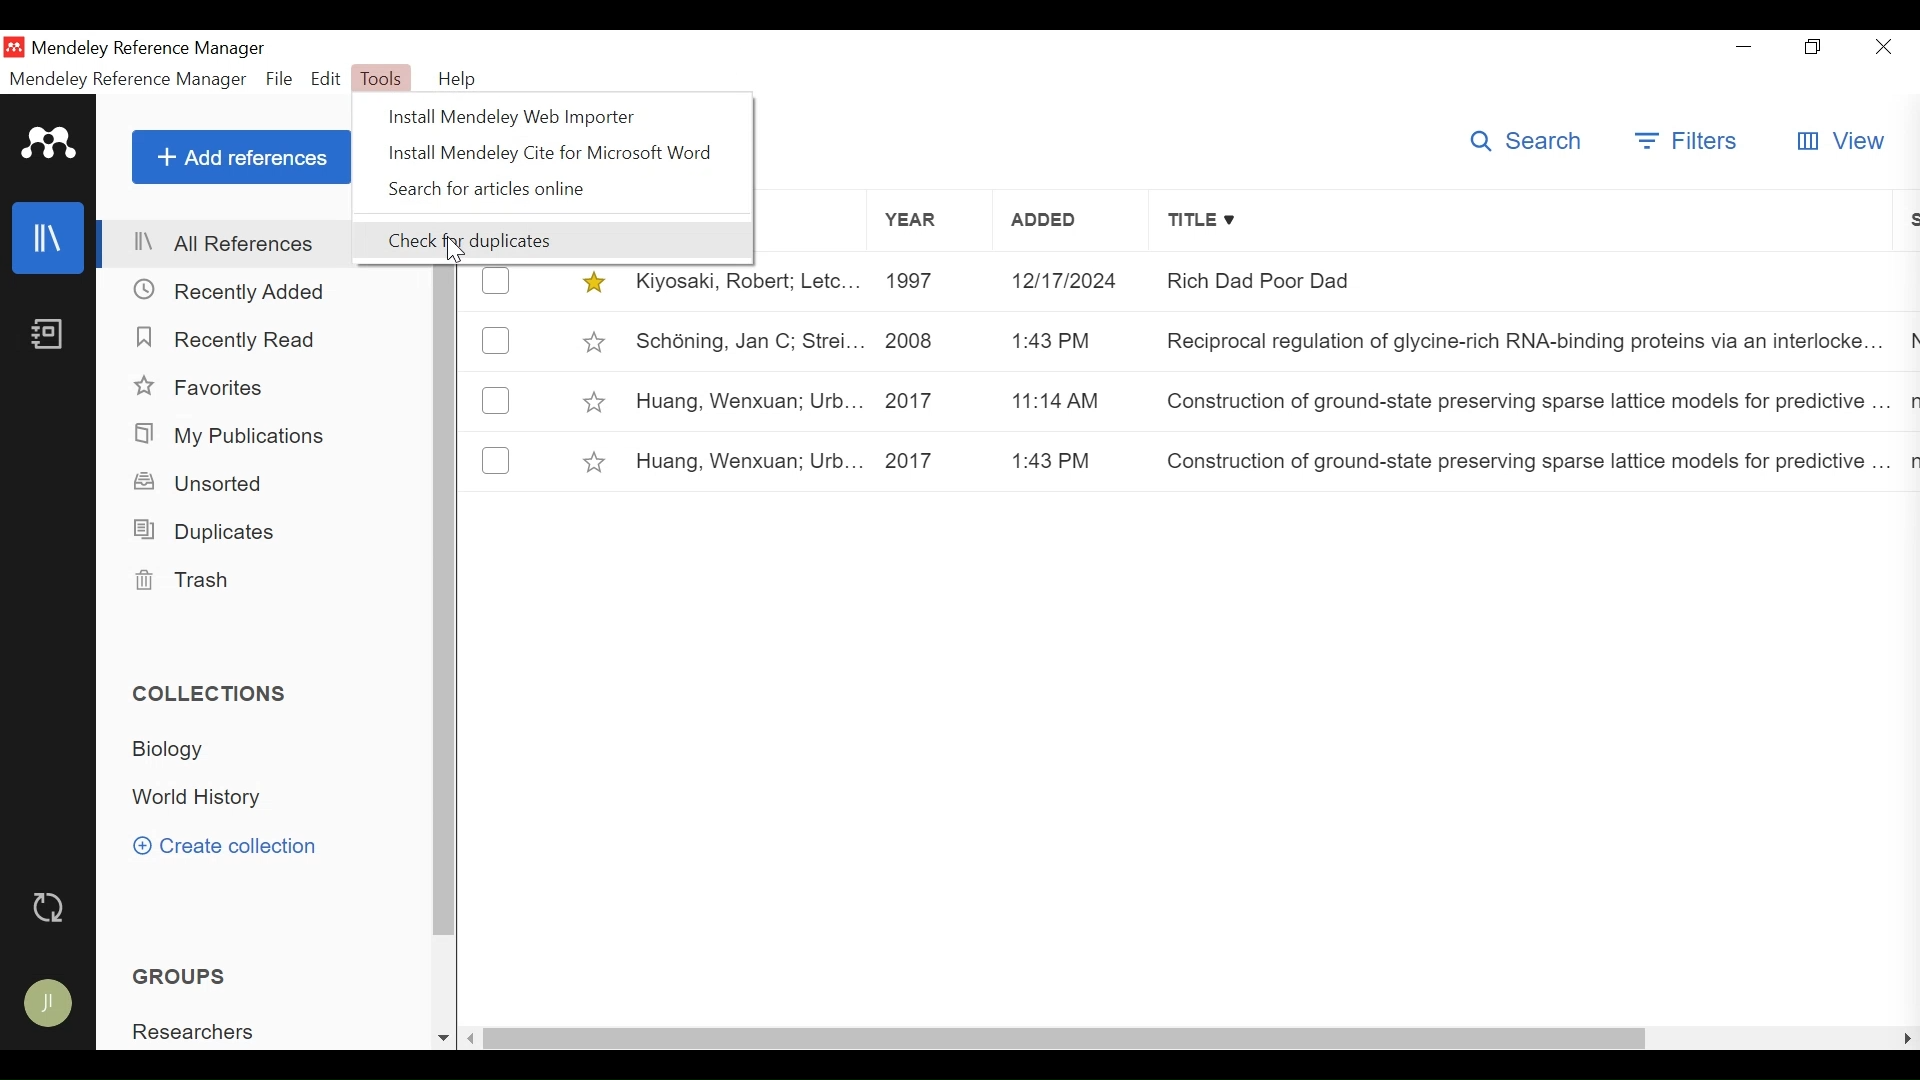 The image size is (1920, 1080). Describe the element at coordinates (47, 334) in the screenshot. I see `Notebook` at that location.